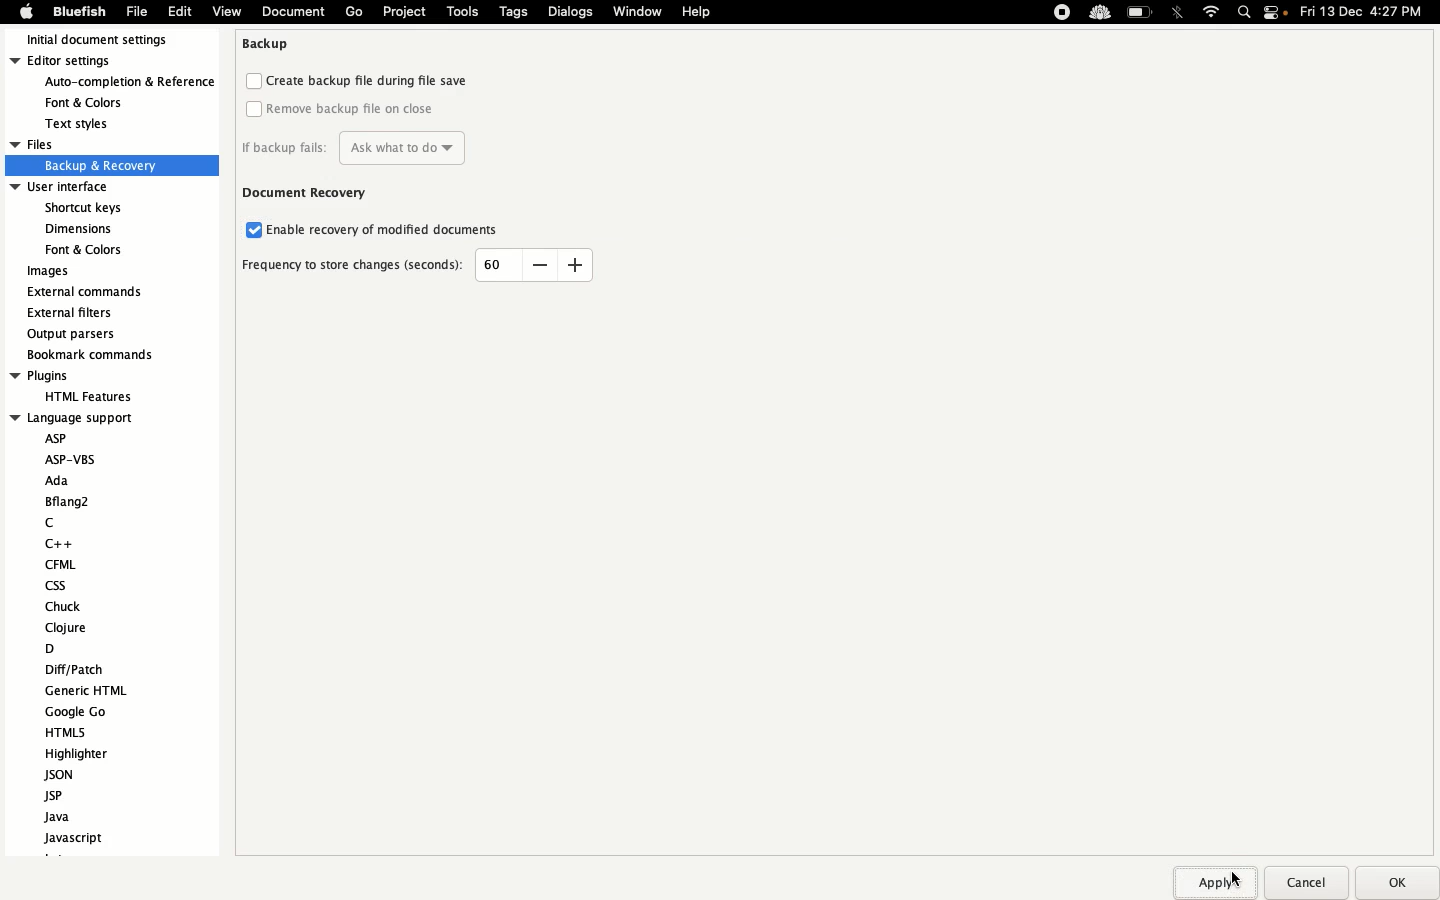 The image size is (1440, 900). I want to click on Search, so click(1243, 13).